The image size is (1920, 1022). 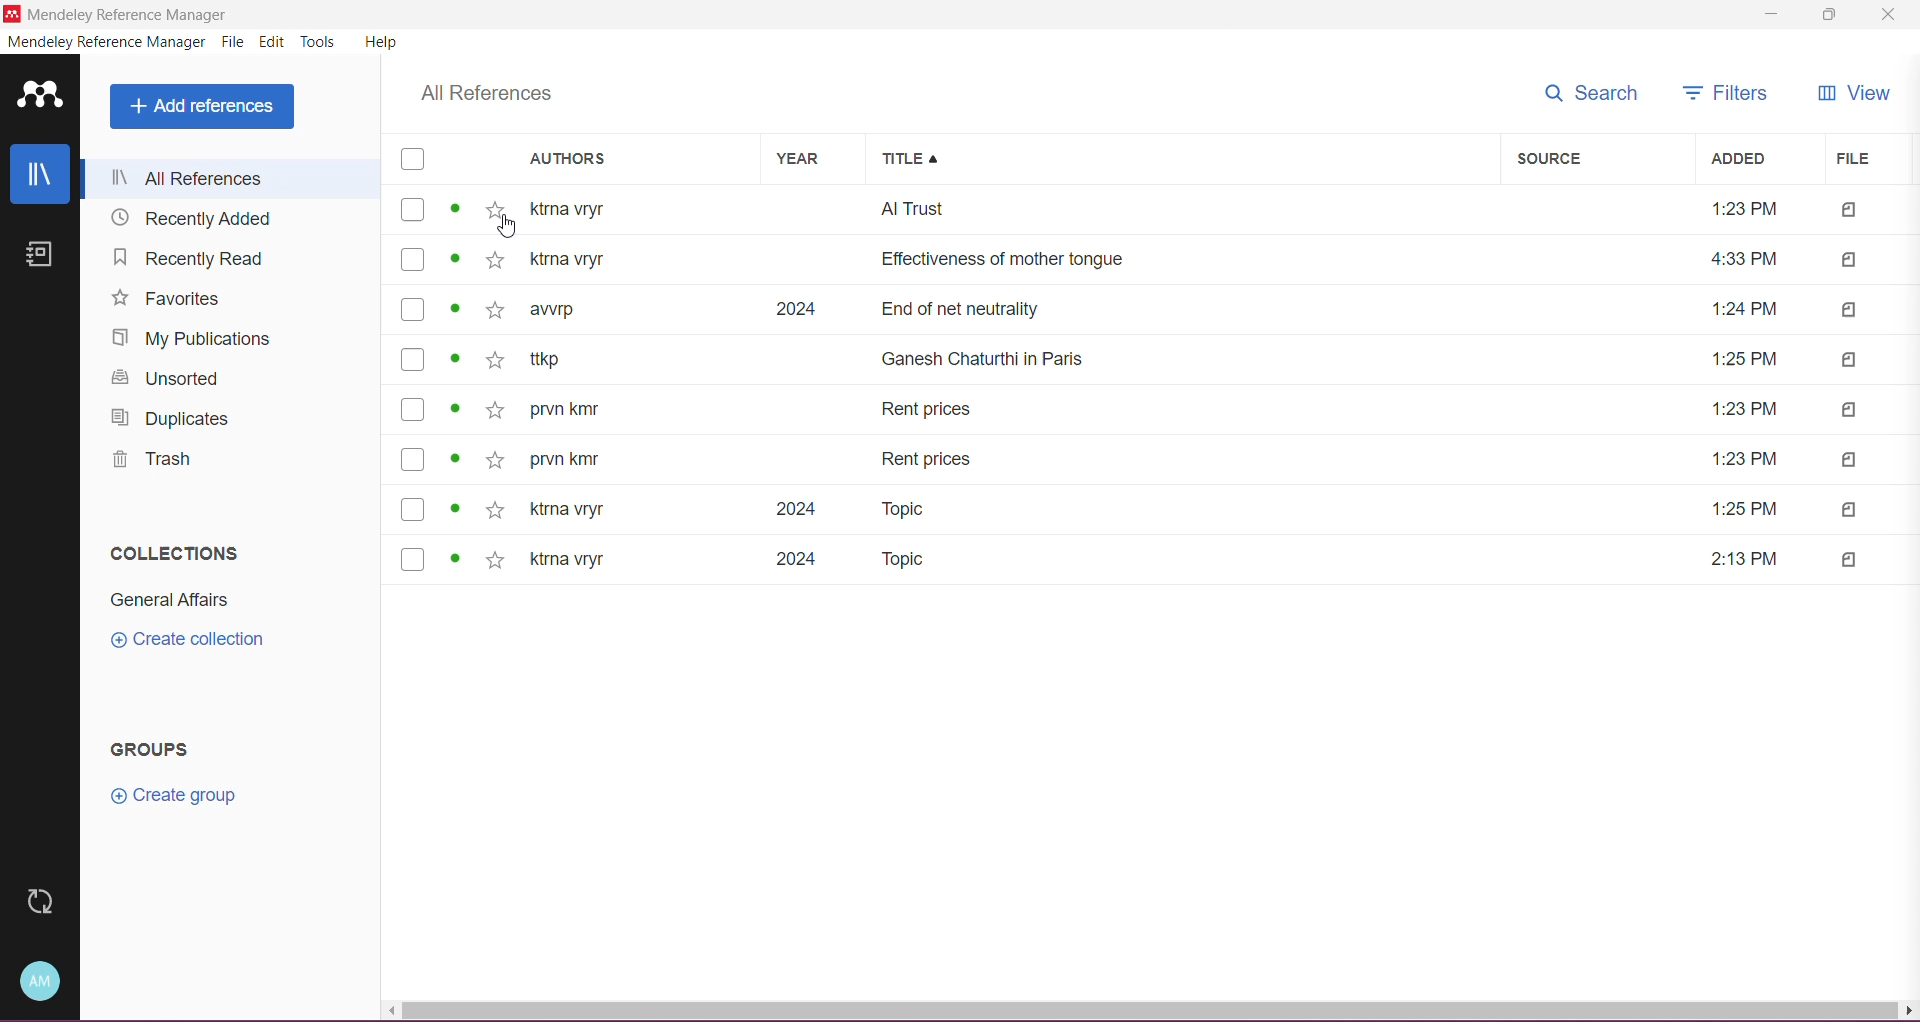 What do you see at coordinates (1767, 15) in the screenshot?
I see `Minimize` at bounding box center [1767, 15].